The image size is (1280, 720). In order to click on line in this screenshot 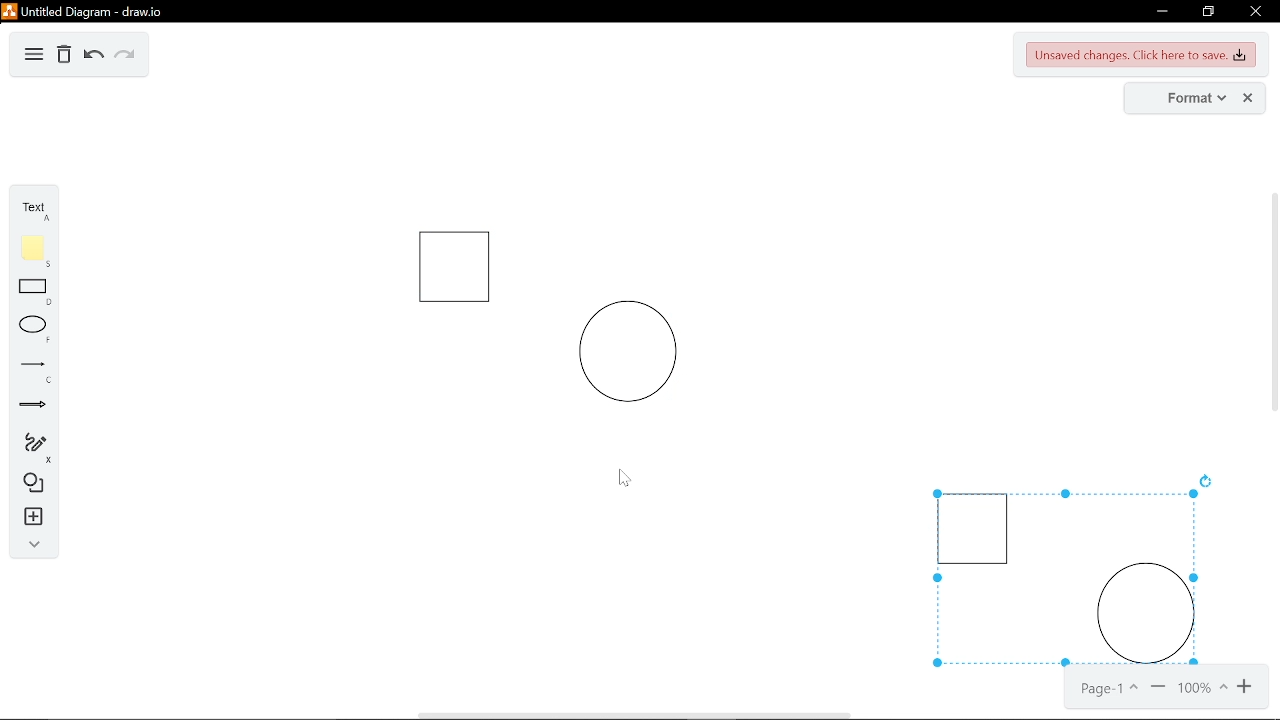, I will do `click(32, 370)`.